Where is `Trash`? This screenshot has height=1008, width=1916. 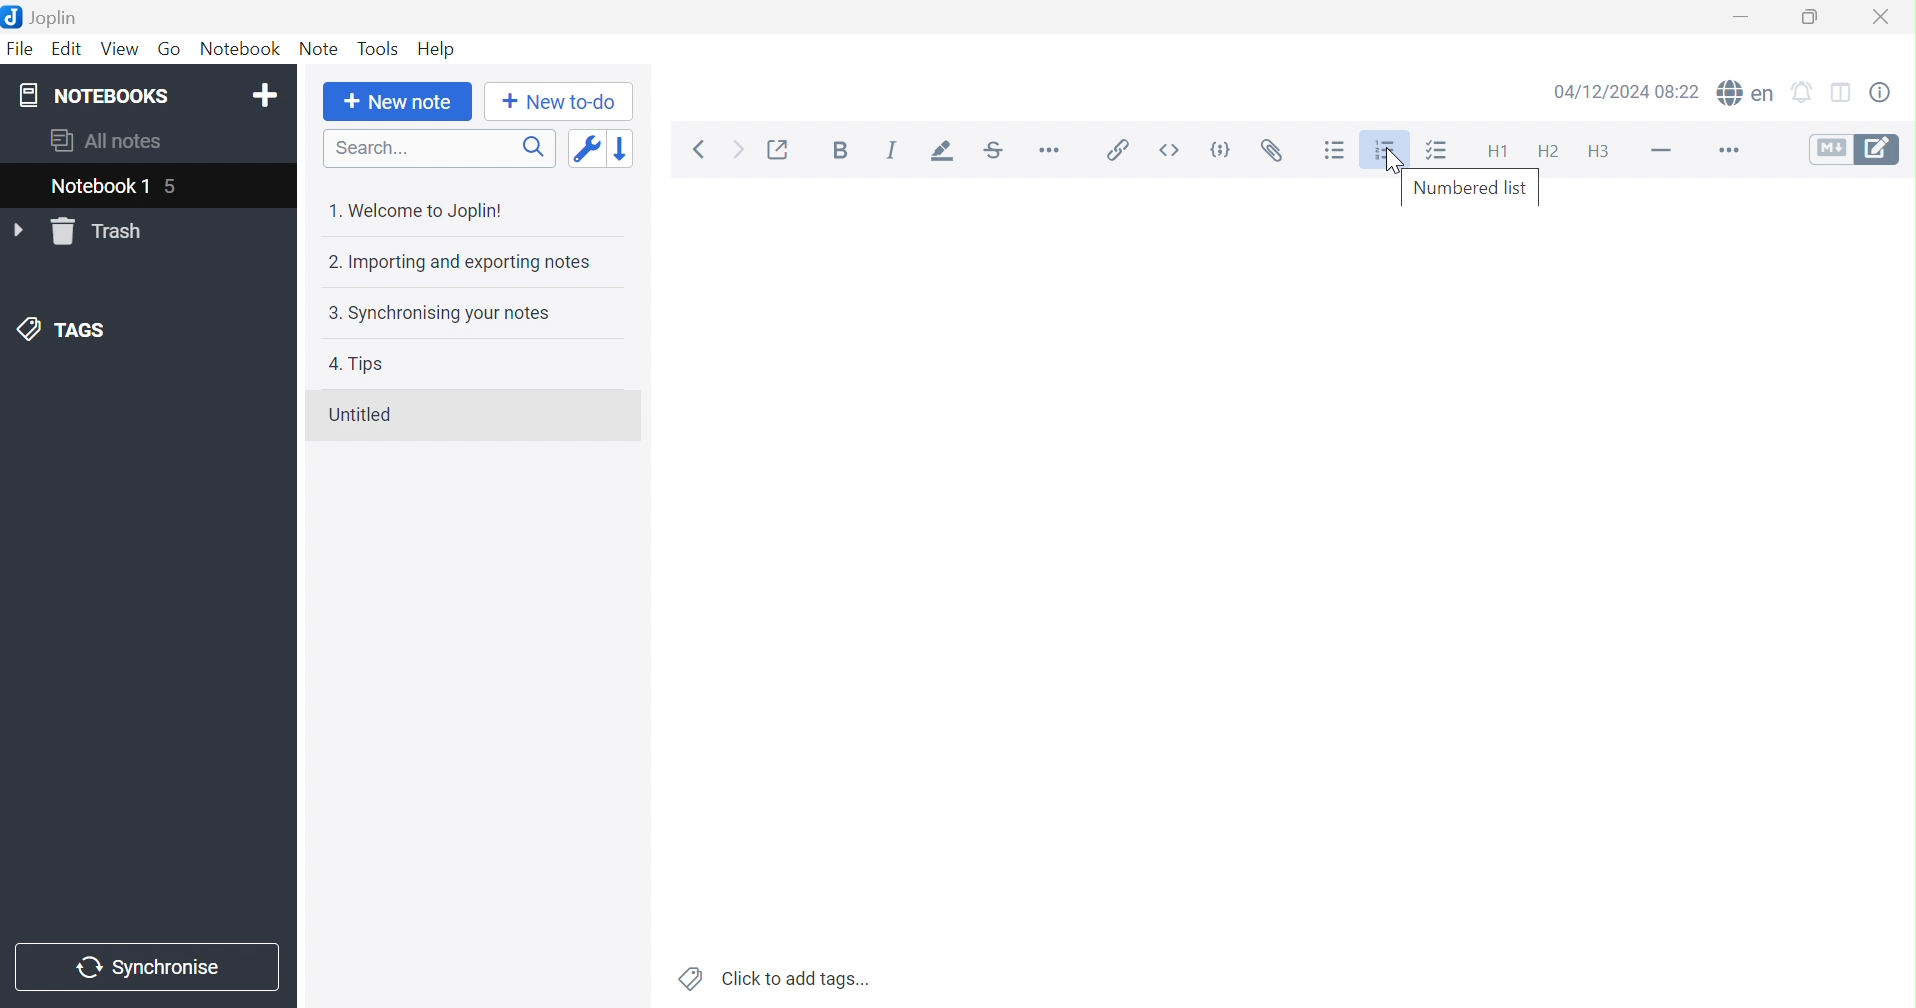
Trash is located at coordinates (102, 232).